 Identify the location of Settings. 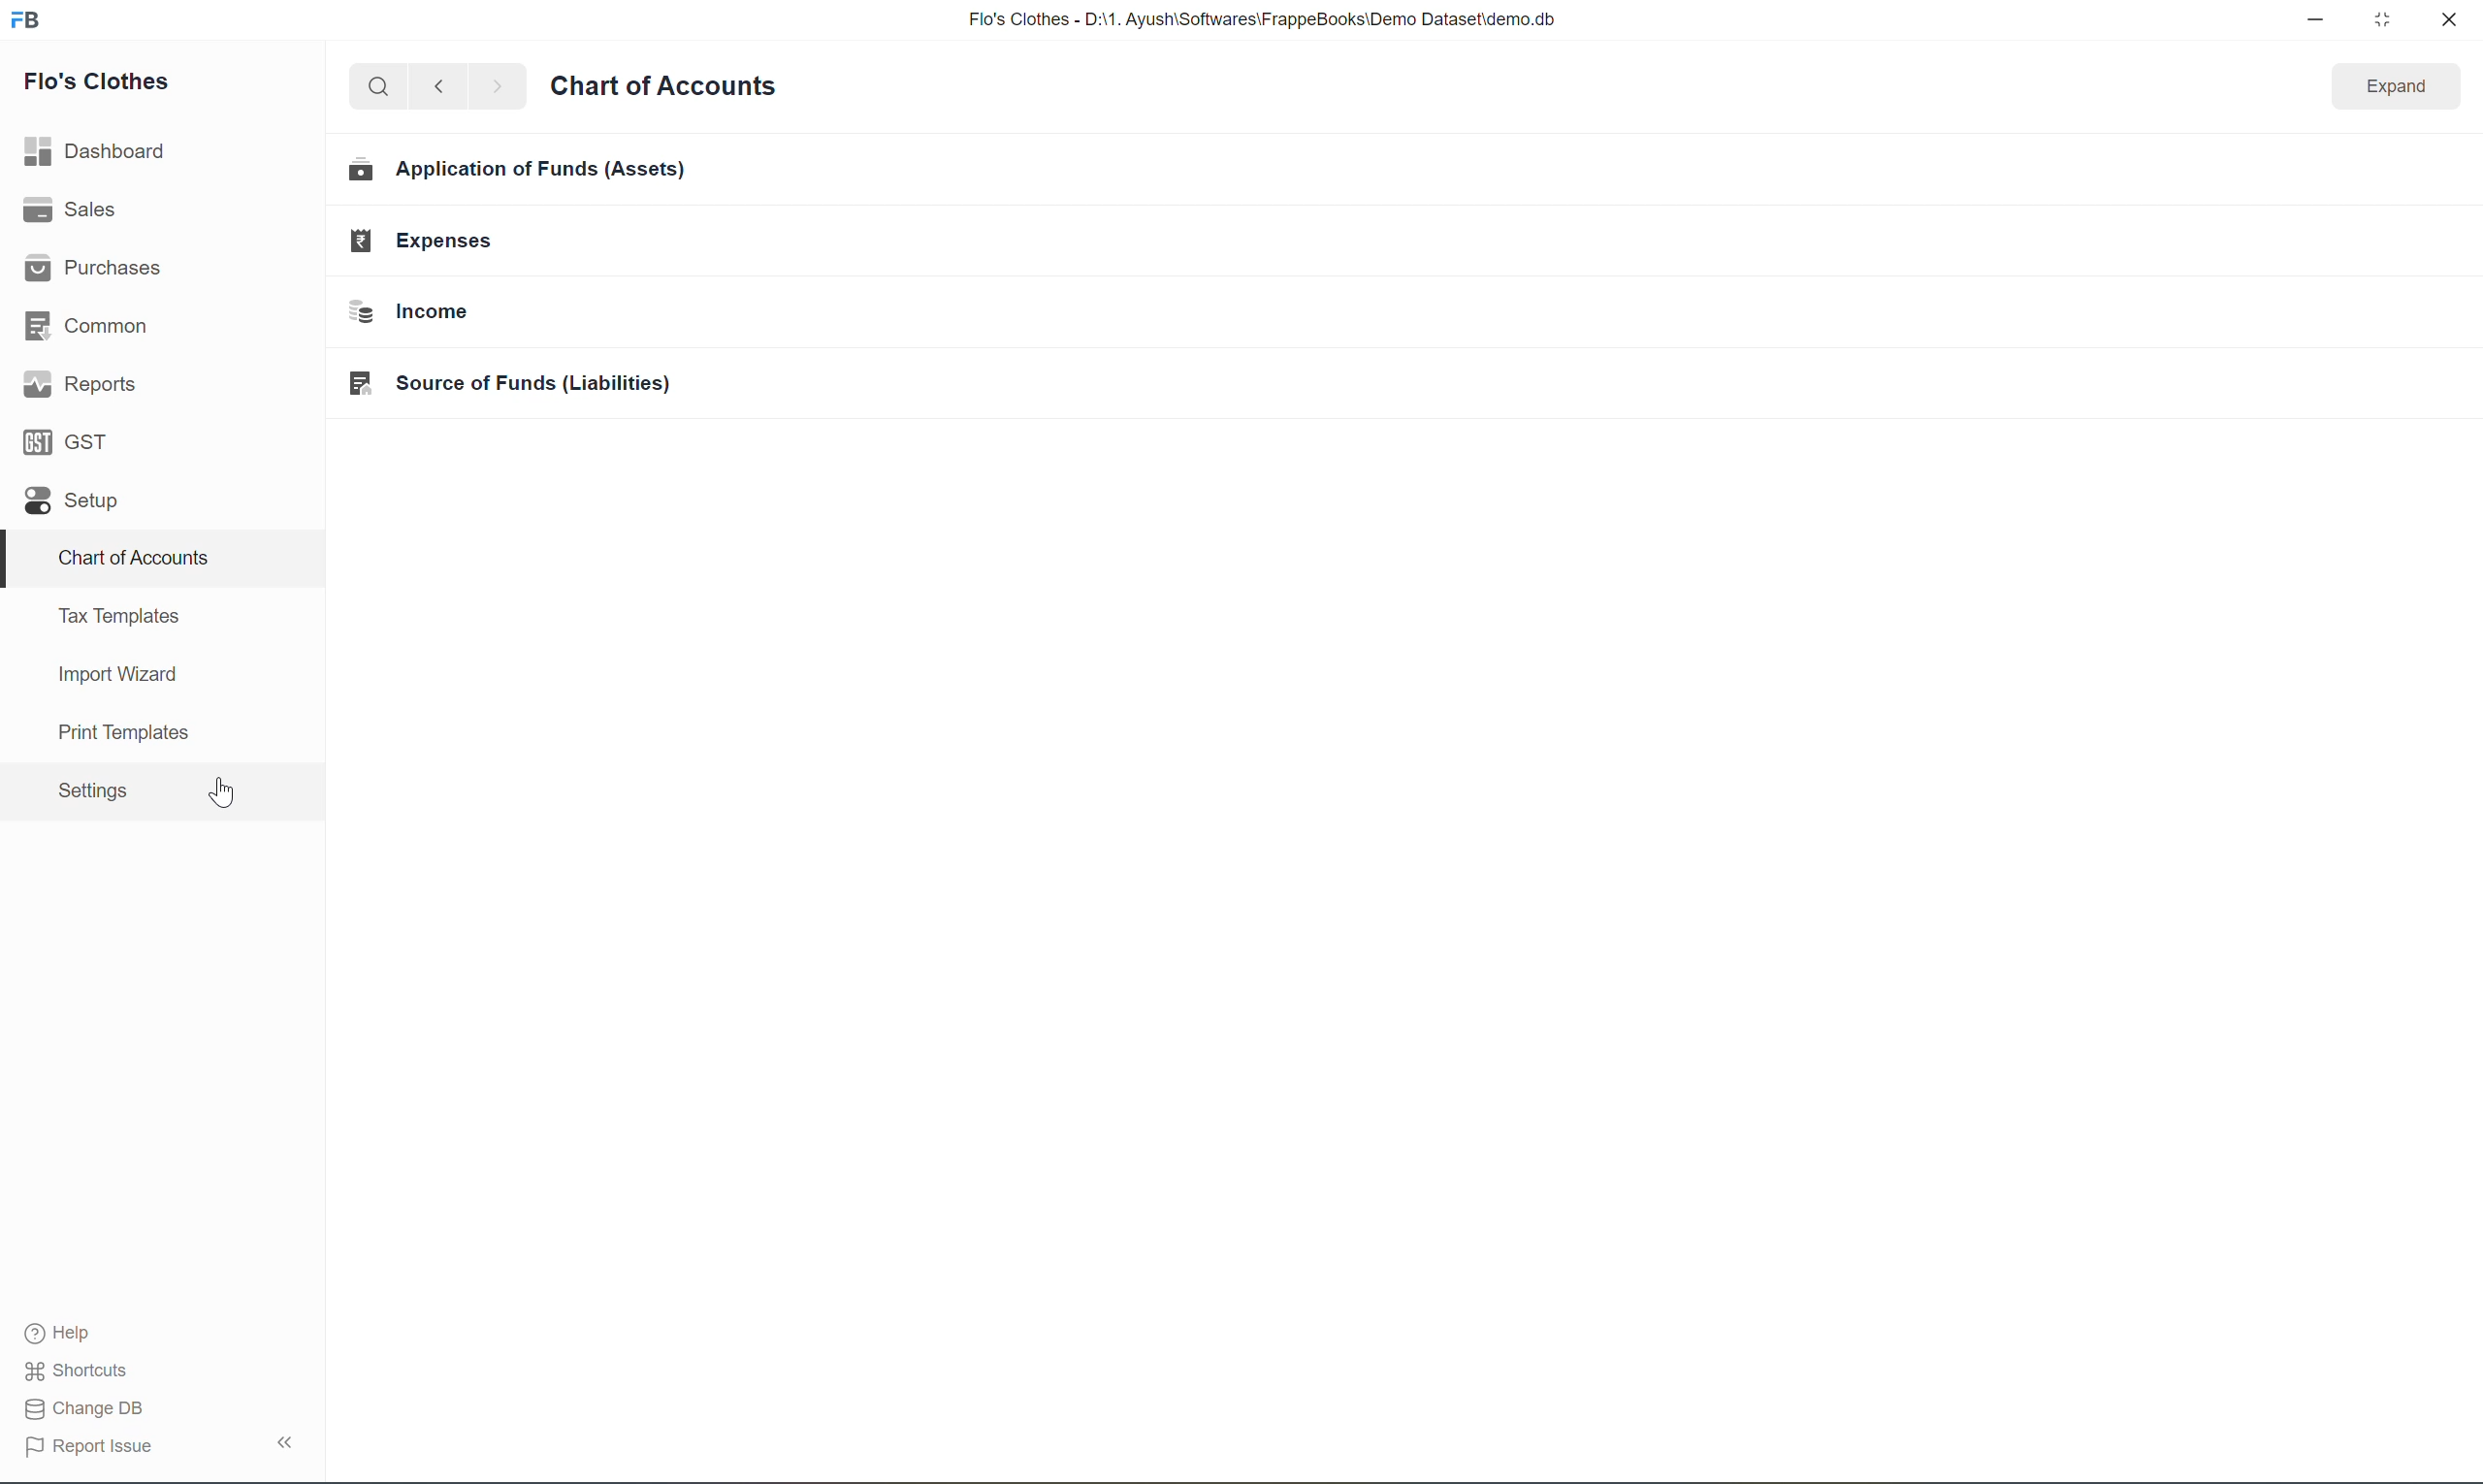
(89, 790).